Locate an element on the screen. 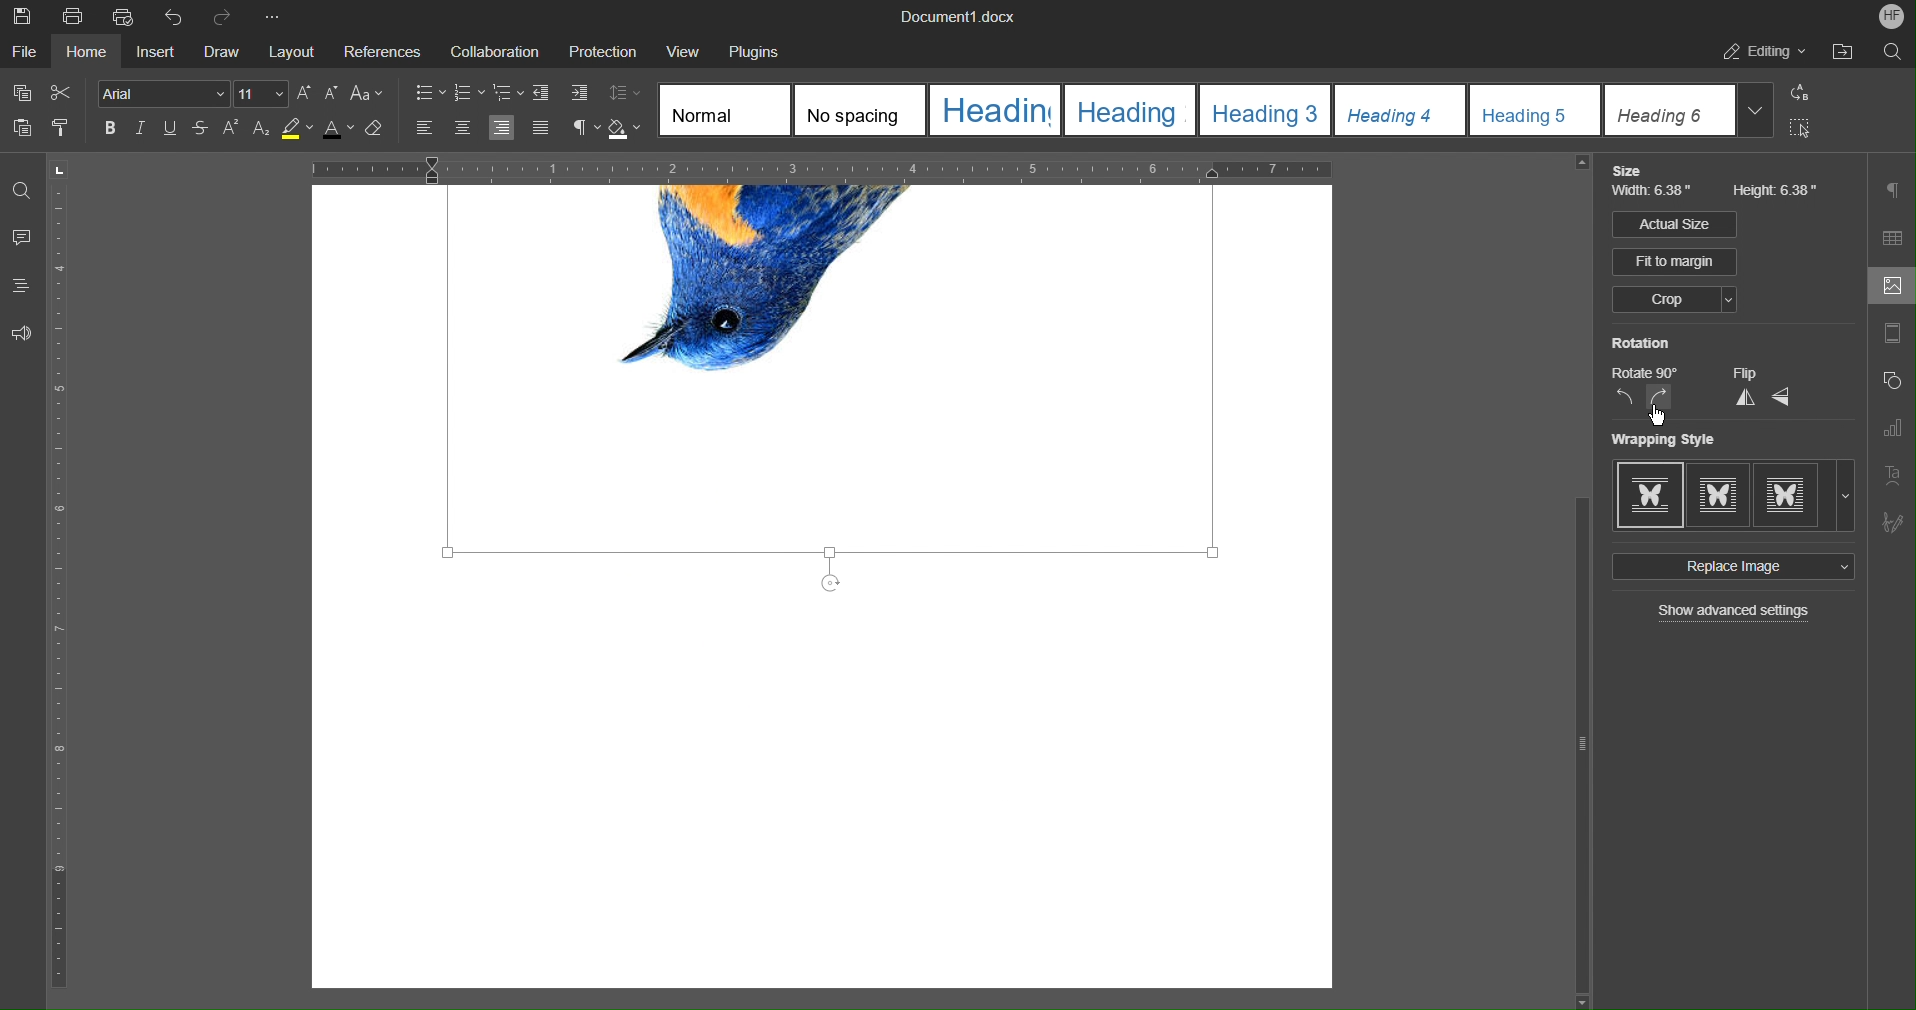 This screenshot has height=1010, width=1916. Staggered List is located at coordinates (507, 94).